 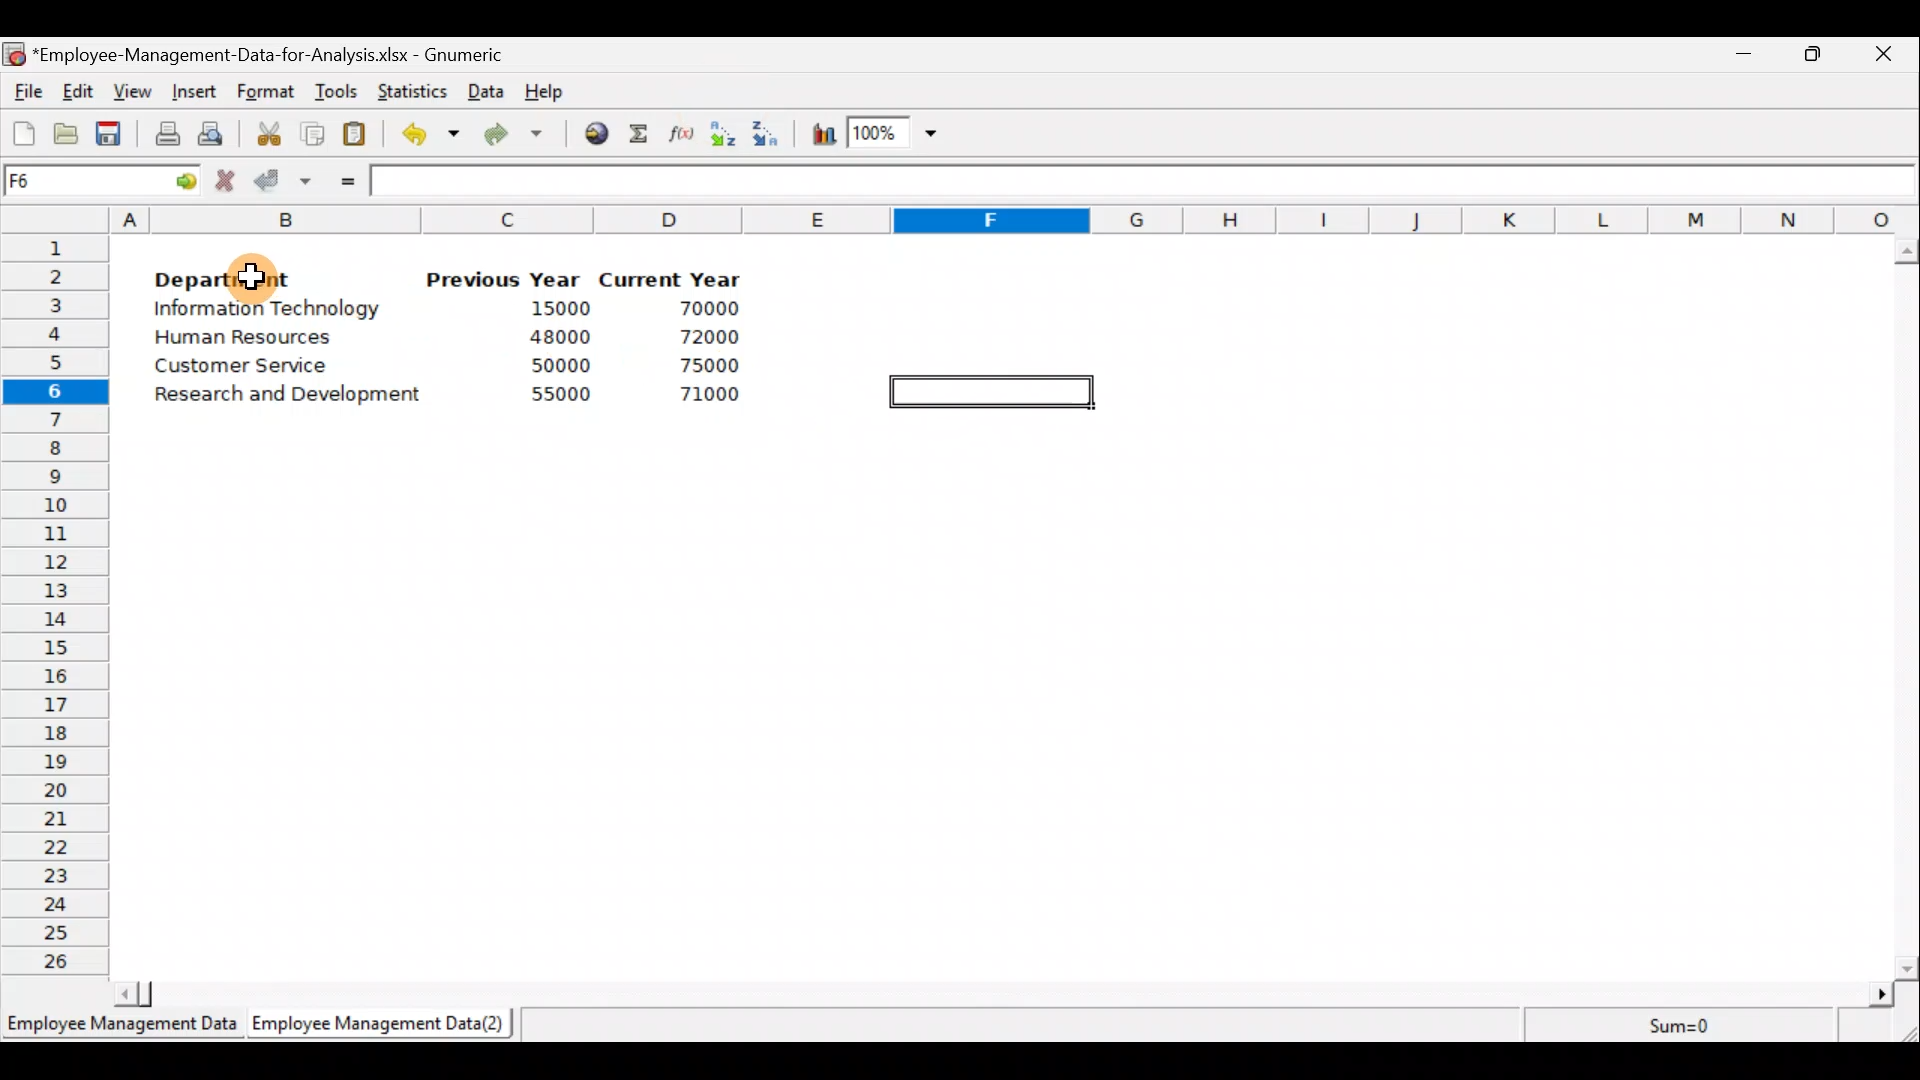 What do you see at coordinates (556, 90) in the screenshot?
I see `Help` at bounding box center [556, 90].